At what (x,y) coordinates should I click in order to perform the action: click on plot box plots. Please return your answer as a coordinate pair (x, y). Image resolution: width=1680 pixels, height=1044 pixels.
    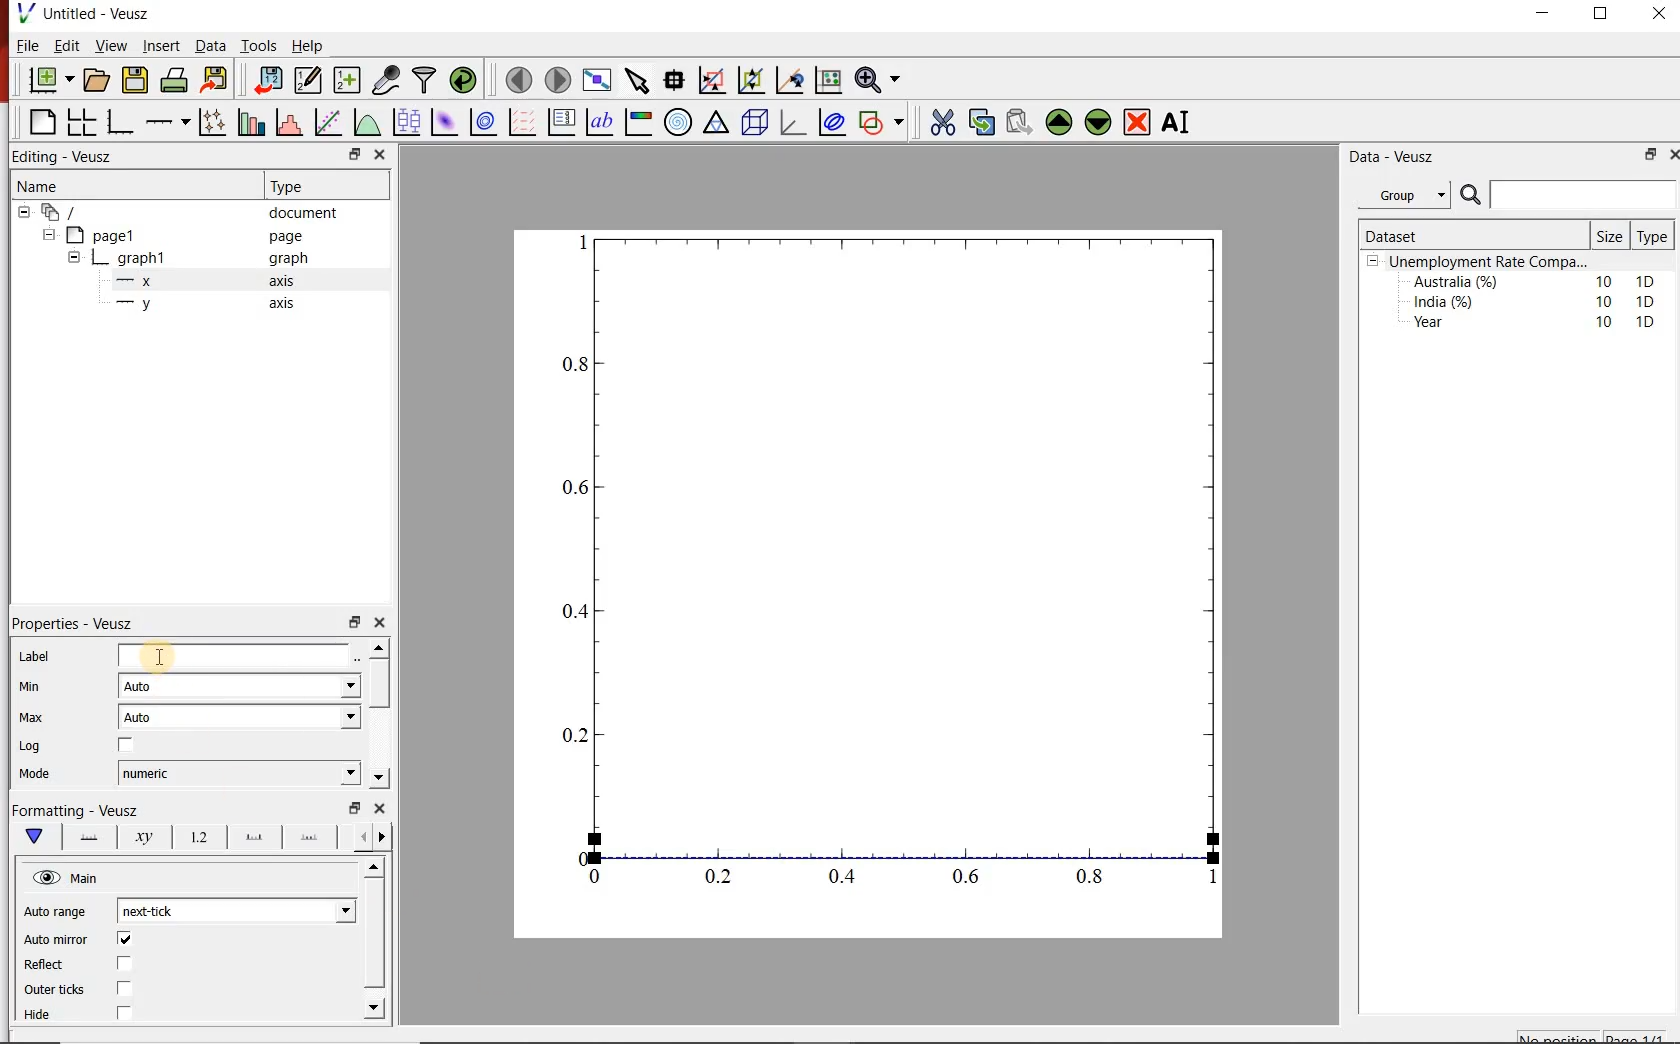
    Looking at the image, I should click on (407, 121).